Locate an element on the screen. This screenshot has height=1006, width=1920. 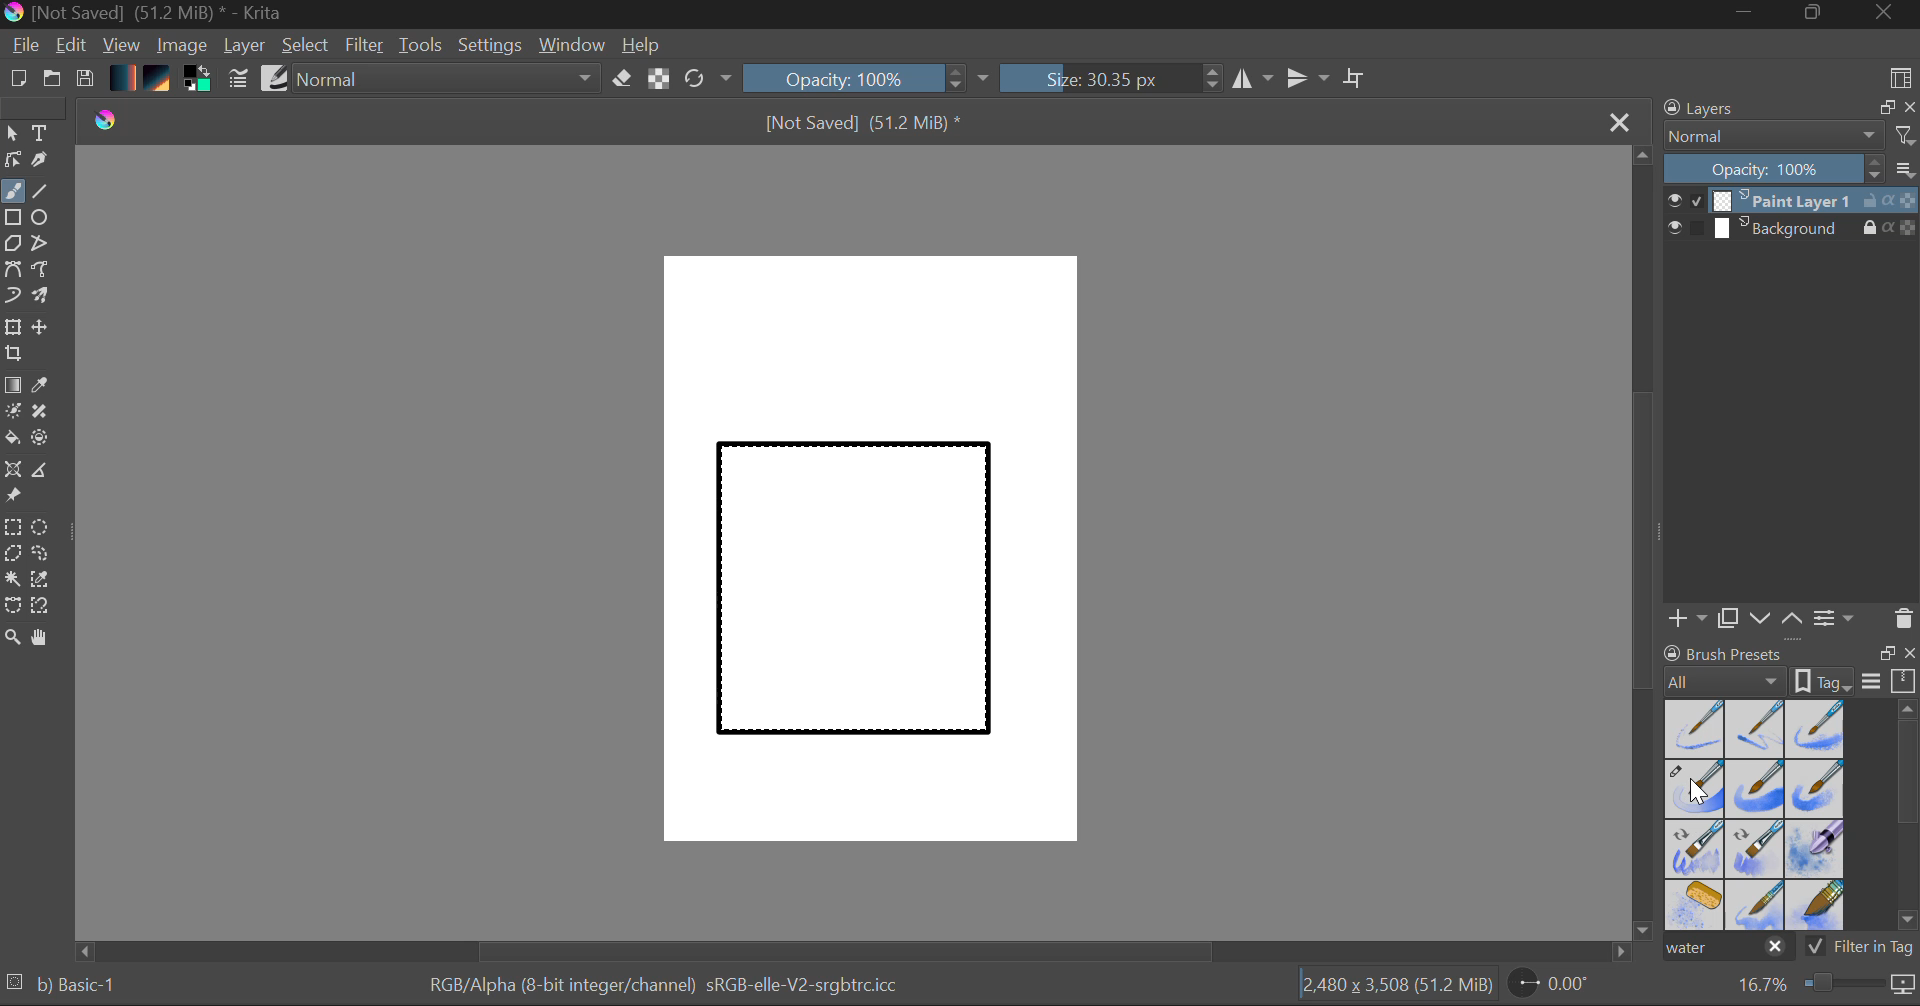
Continuous Selection is located at coordinates (12, 578).